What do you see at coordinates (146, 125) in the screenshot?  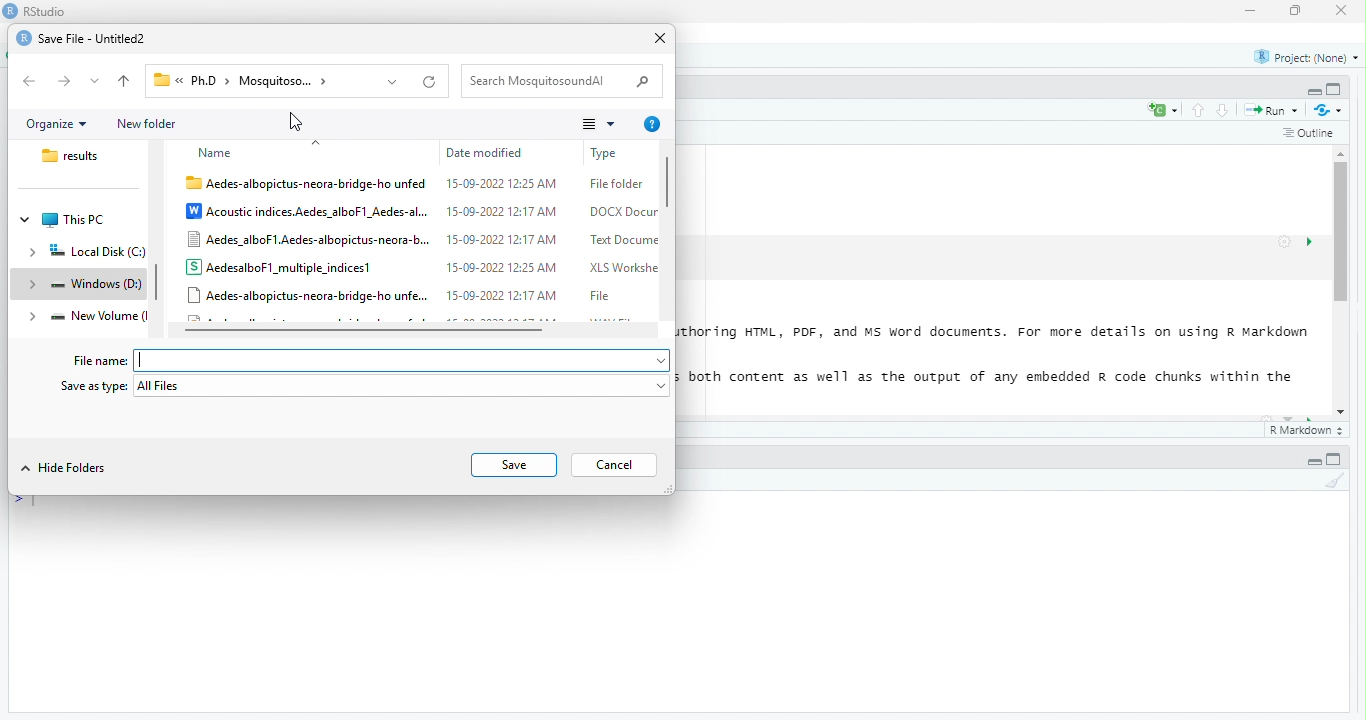 I see `New folder` at bounding box center [146, 125].